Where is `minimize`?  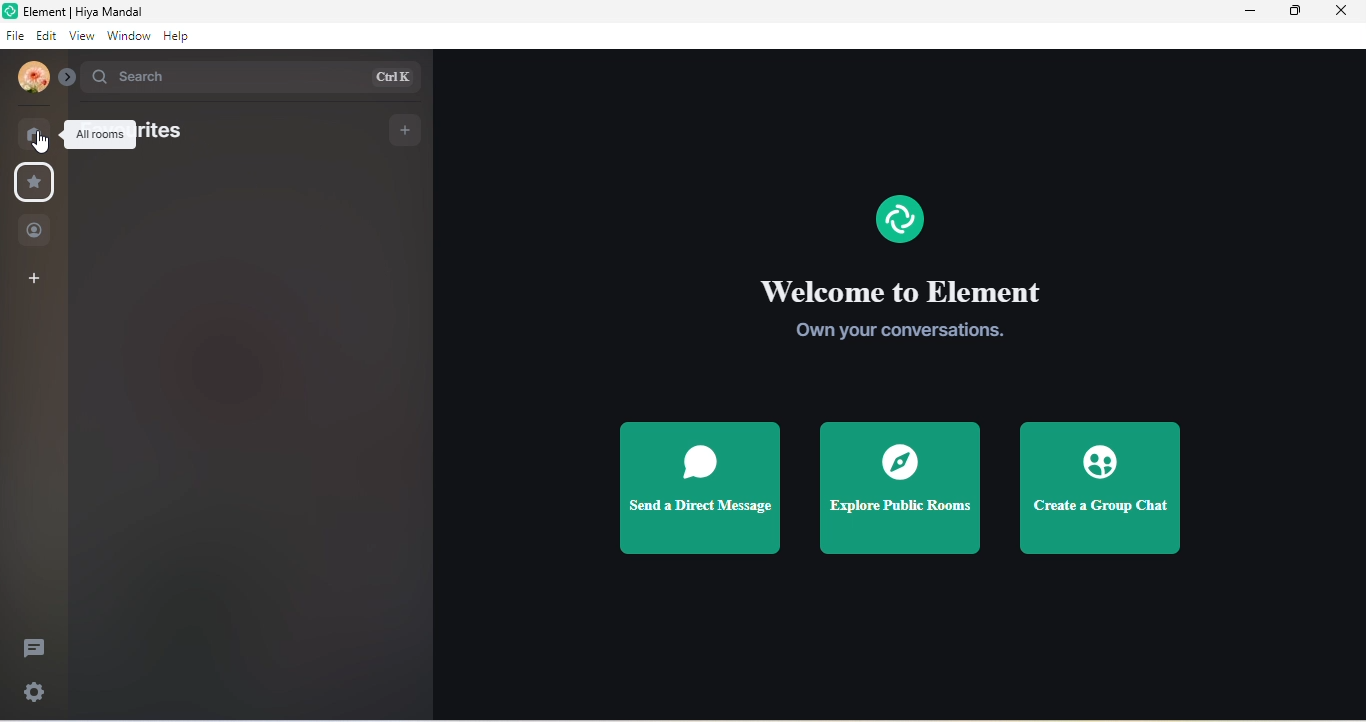
minimize is located at coordinates (1250, 11).